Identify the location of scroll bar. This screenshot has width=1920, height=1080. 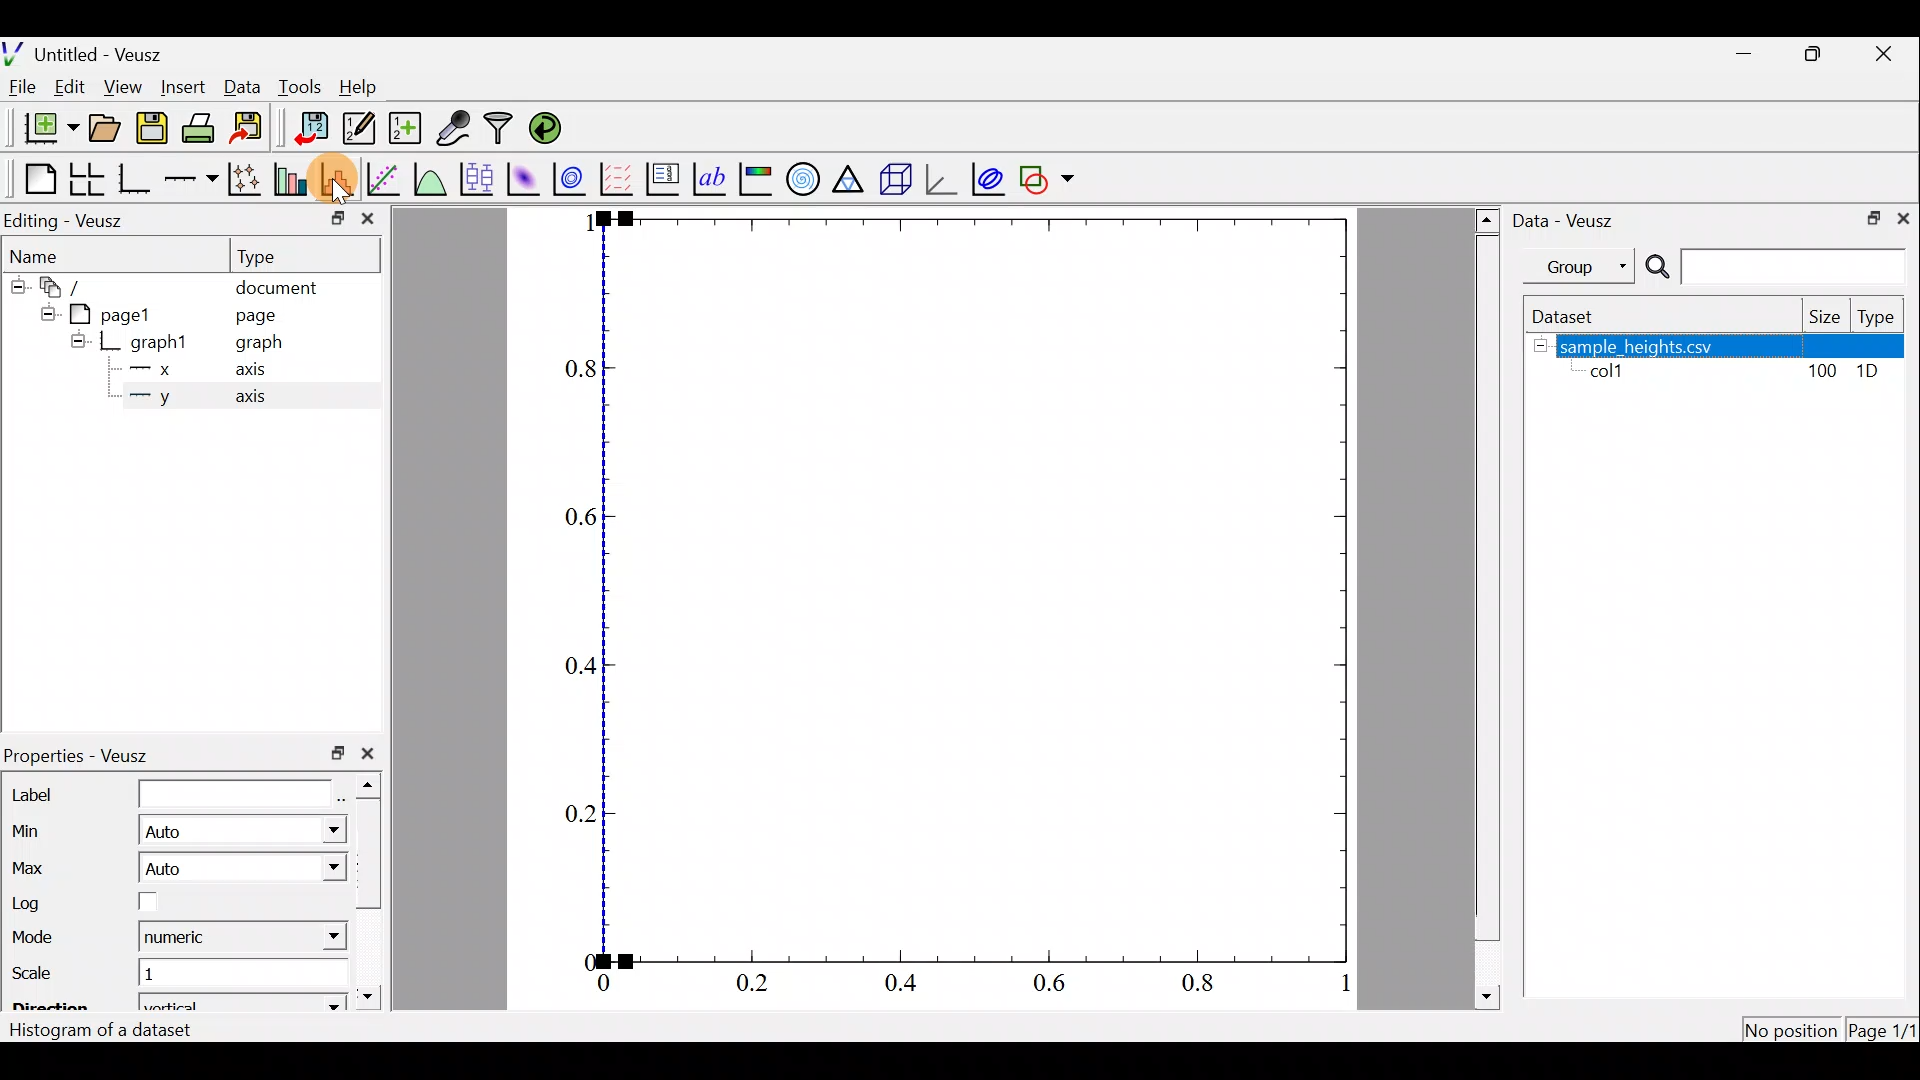
(368, 892).